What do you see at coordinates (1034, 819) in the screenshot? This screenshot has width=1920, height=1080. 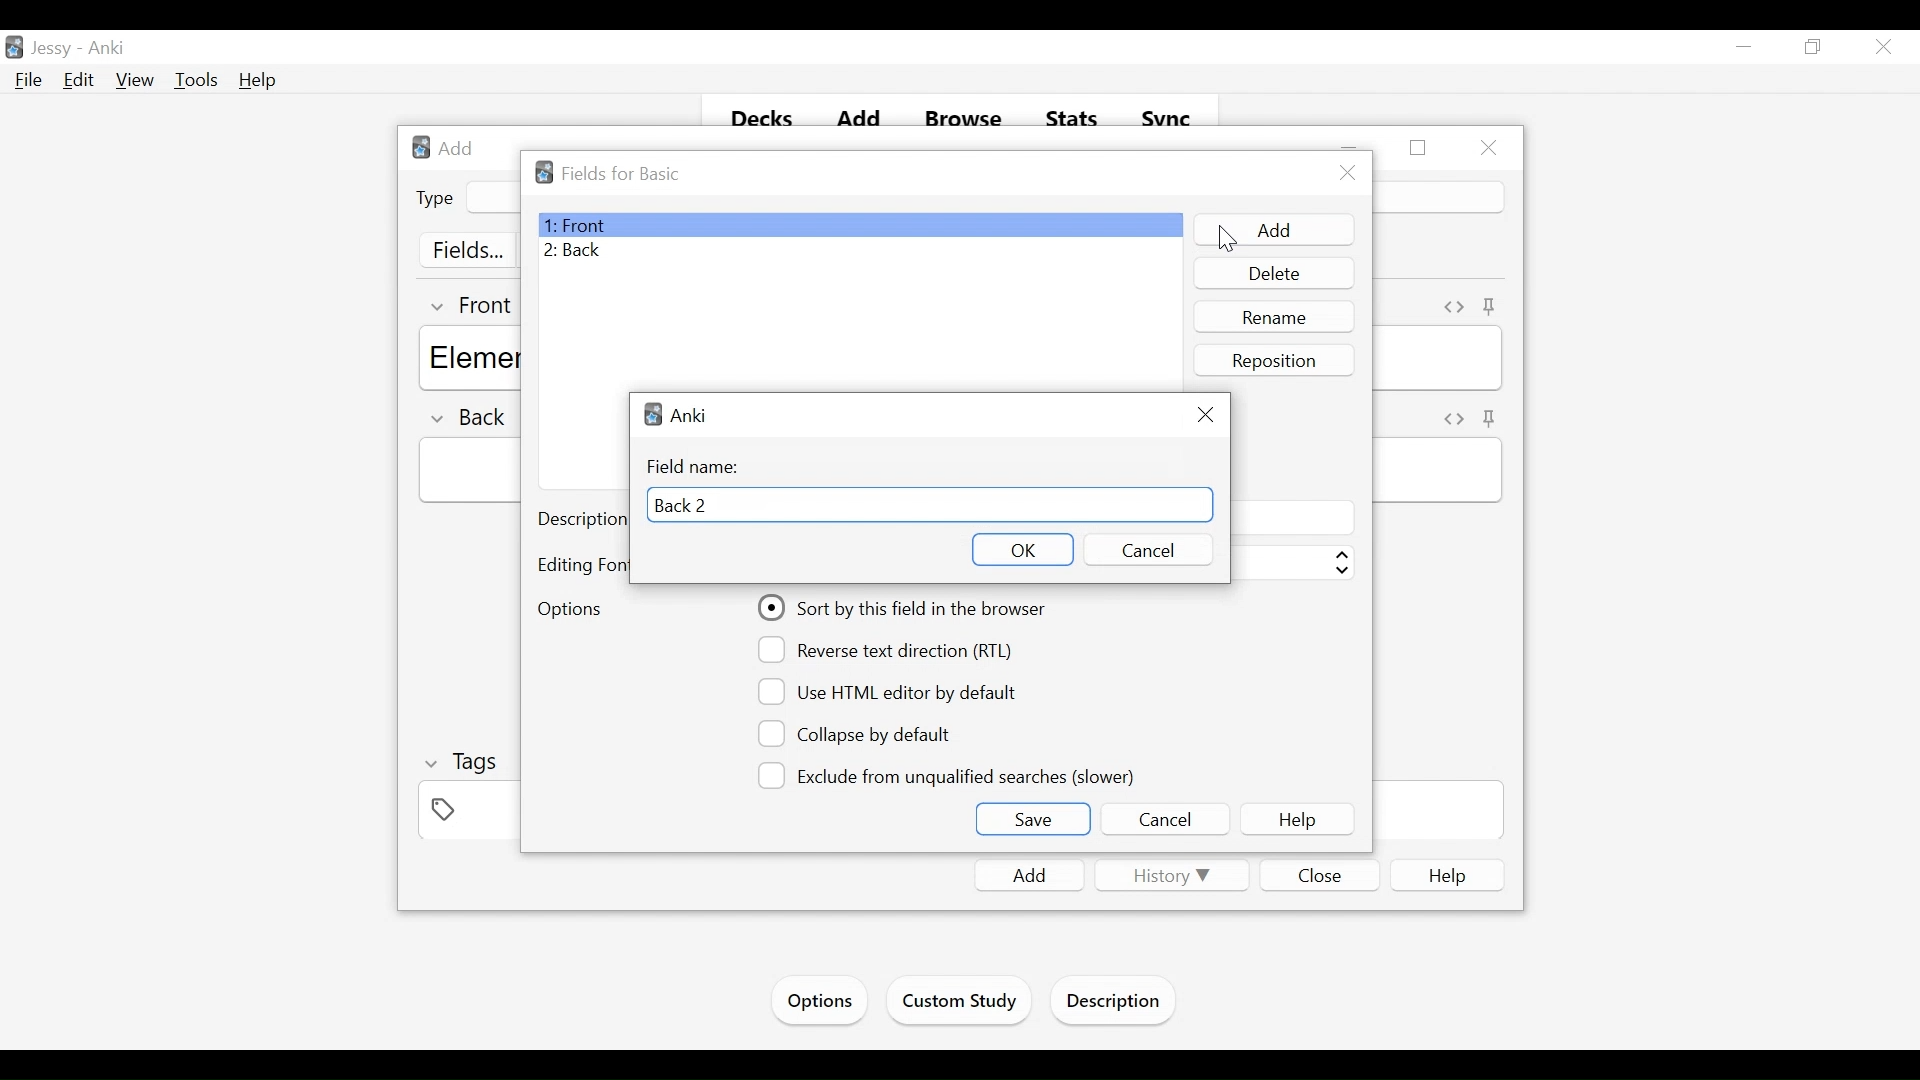 I see `Save` at bounding box center [1034, 819].